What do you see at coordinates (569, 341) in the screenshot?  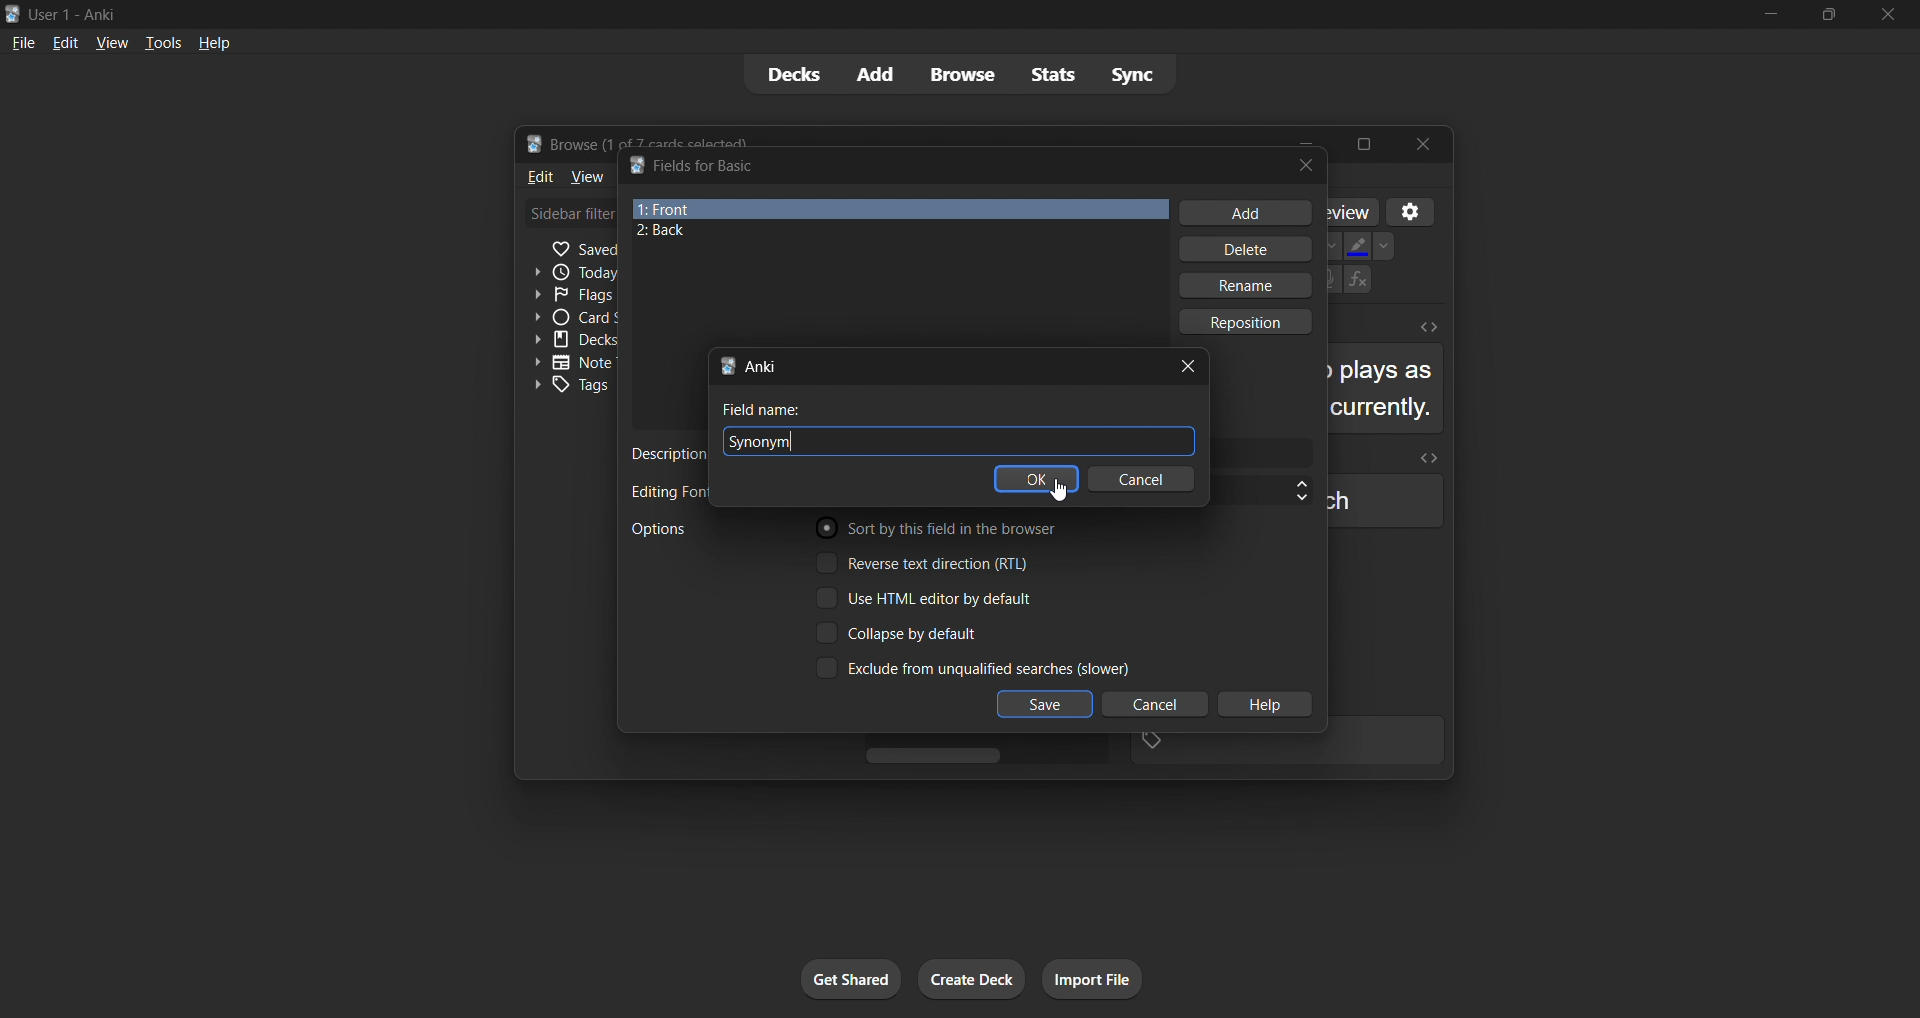 I see `Decks` at bounding box center [569, 341].